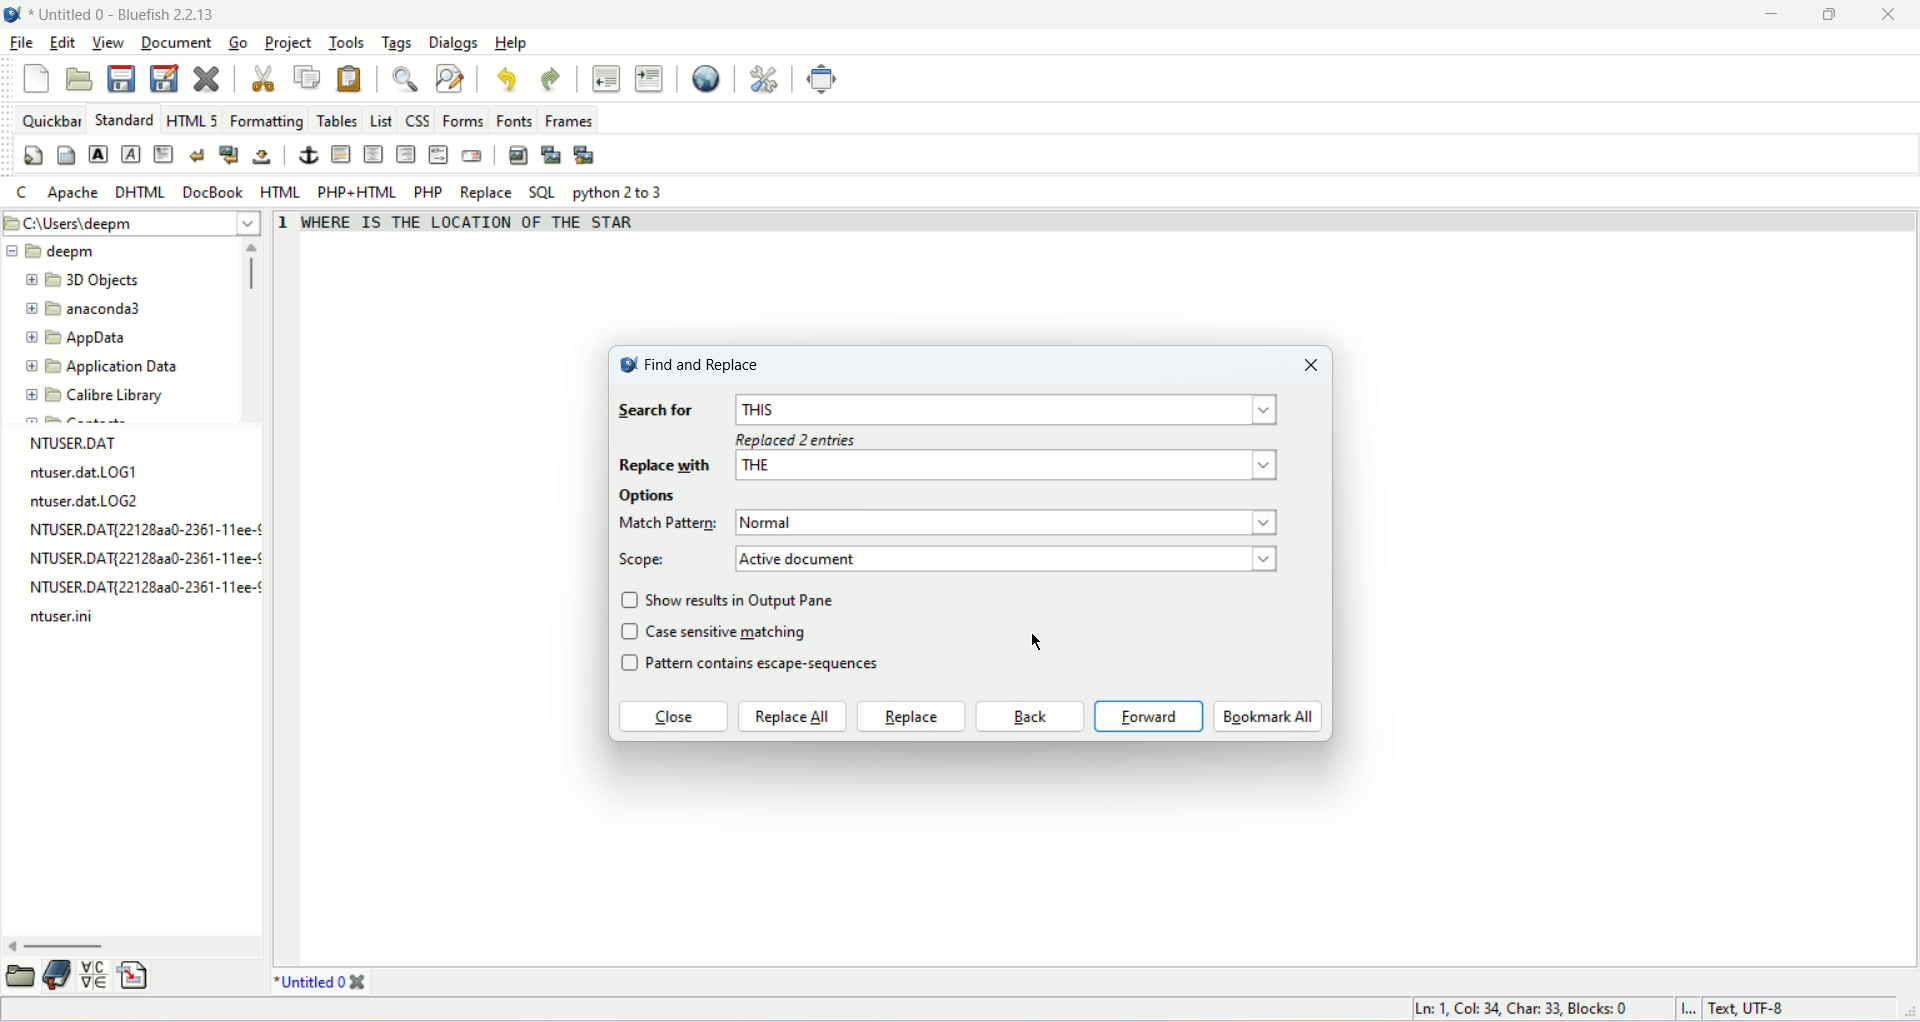 The height and width of the screenshot is (1022, 1920). What do you see at coordinates (382, 120) in the screenshot?
I see `list` at bounding box center [382, 120].